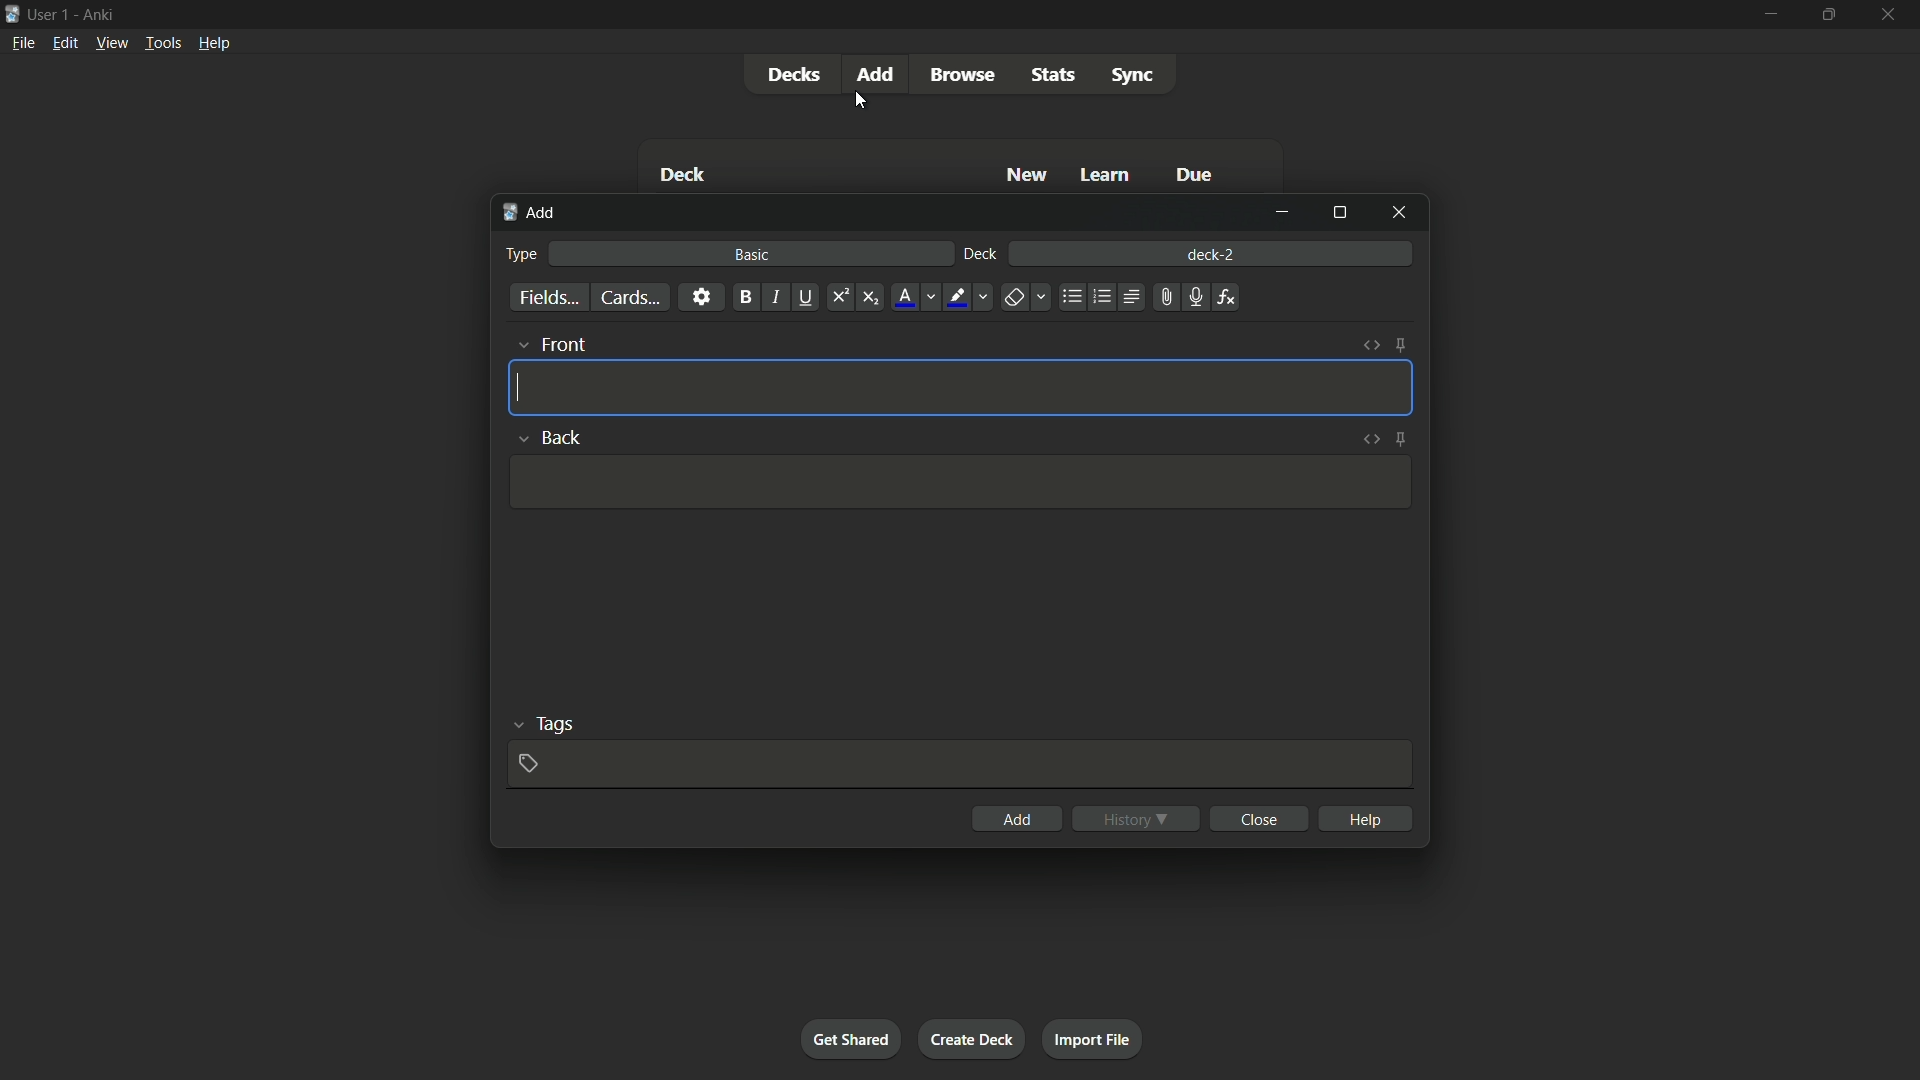 The image size is (1920, 1080). I want to click on close app, so click(1889, 14).